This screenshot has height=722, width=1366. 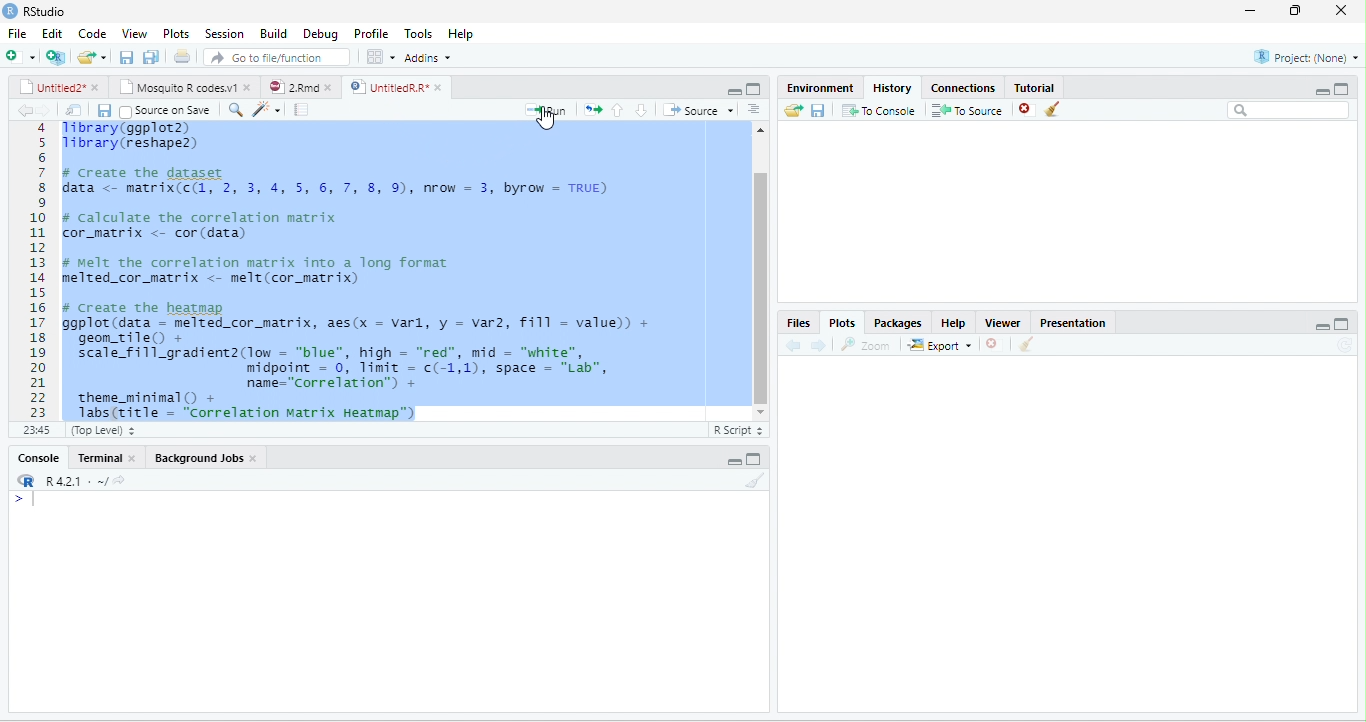 What do you see at coordinates (370, 33) in the screenshot?
I see `profile` at bounding box center [370, 33].